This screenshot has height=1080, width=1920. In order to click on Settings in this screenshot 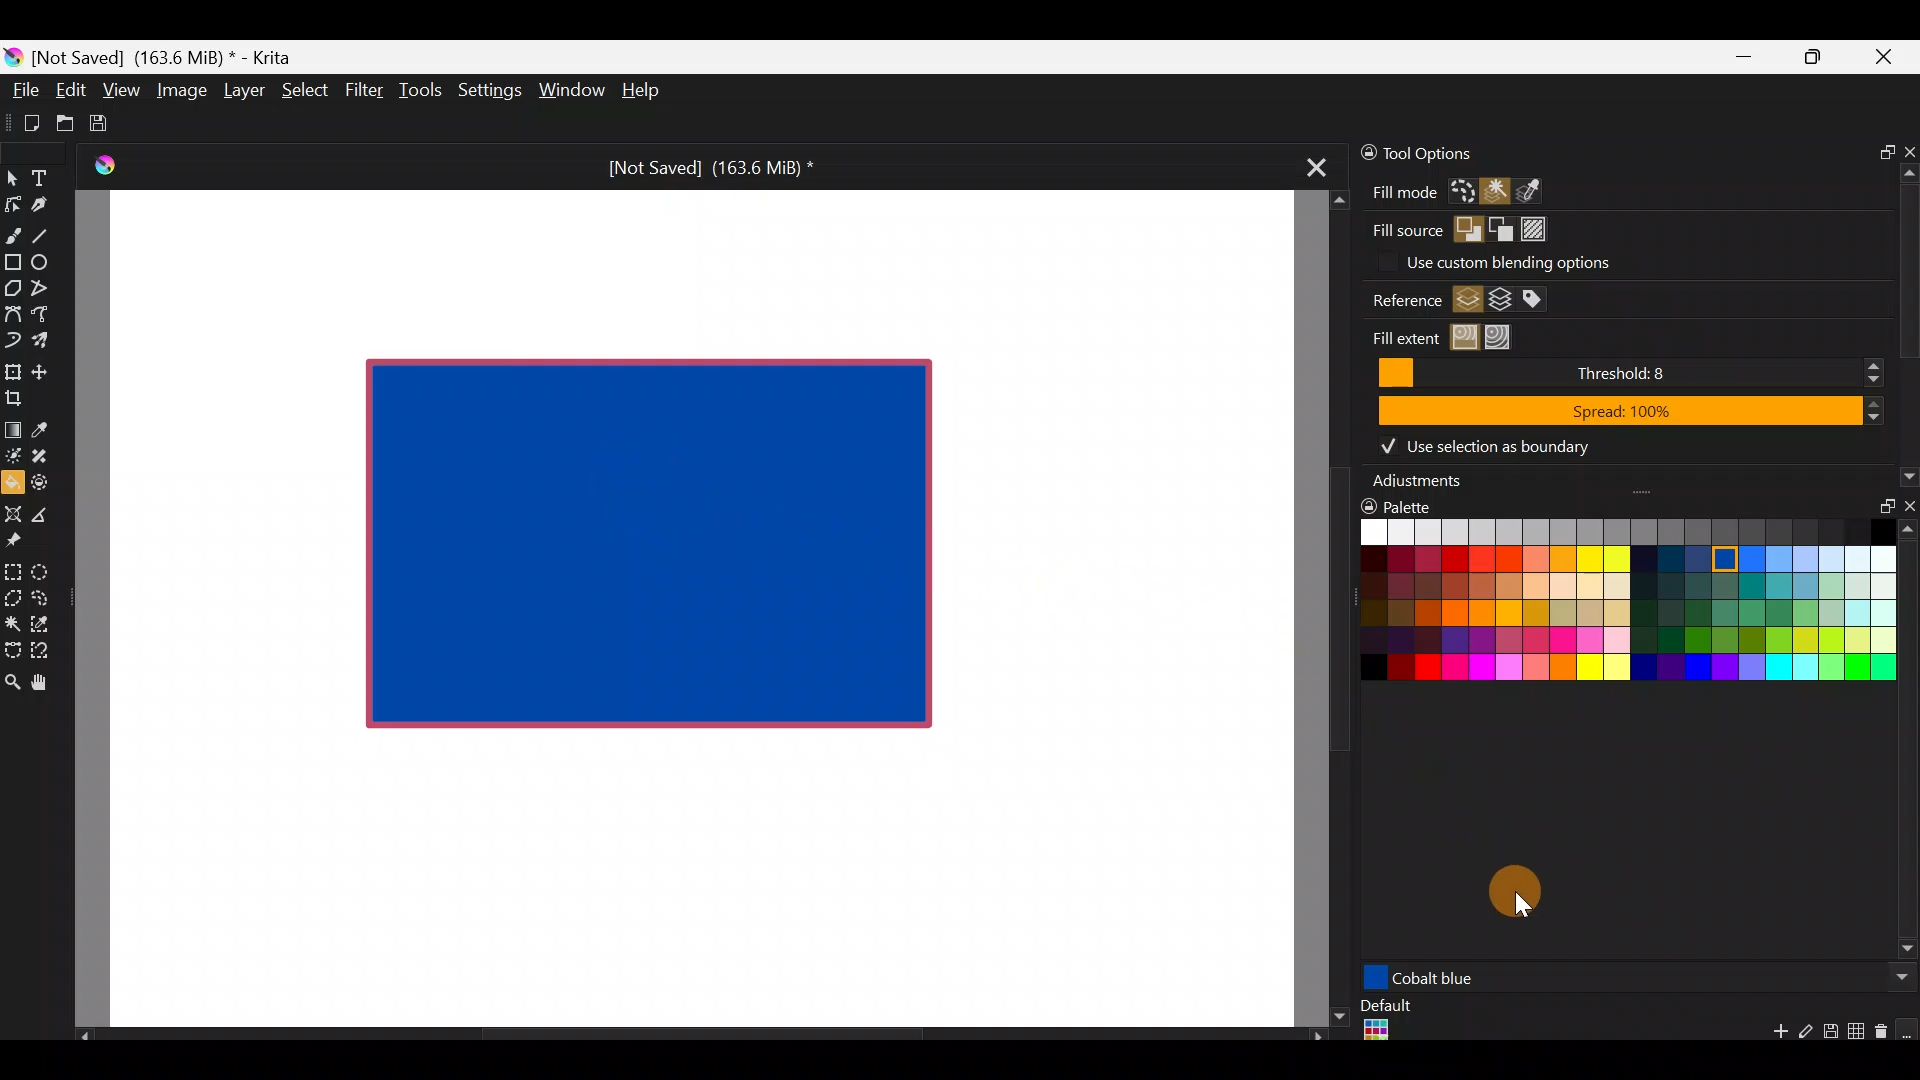, I will do `click(486, 87)`.